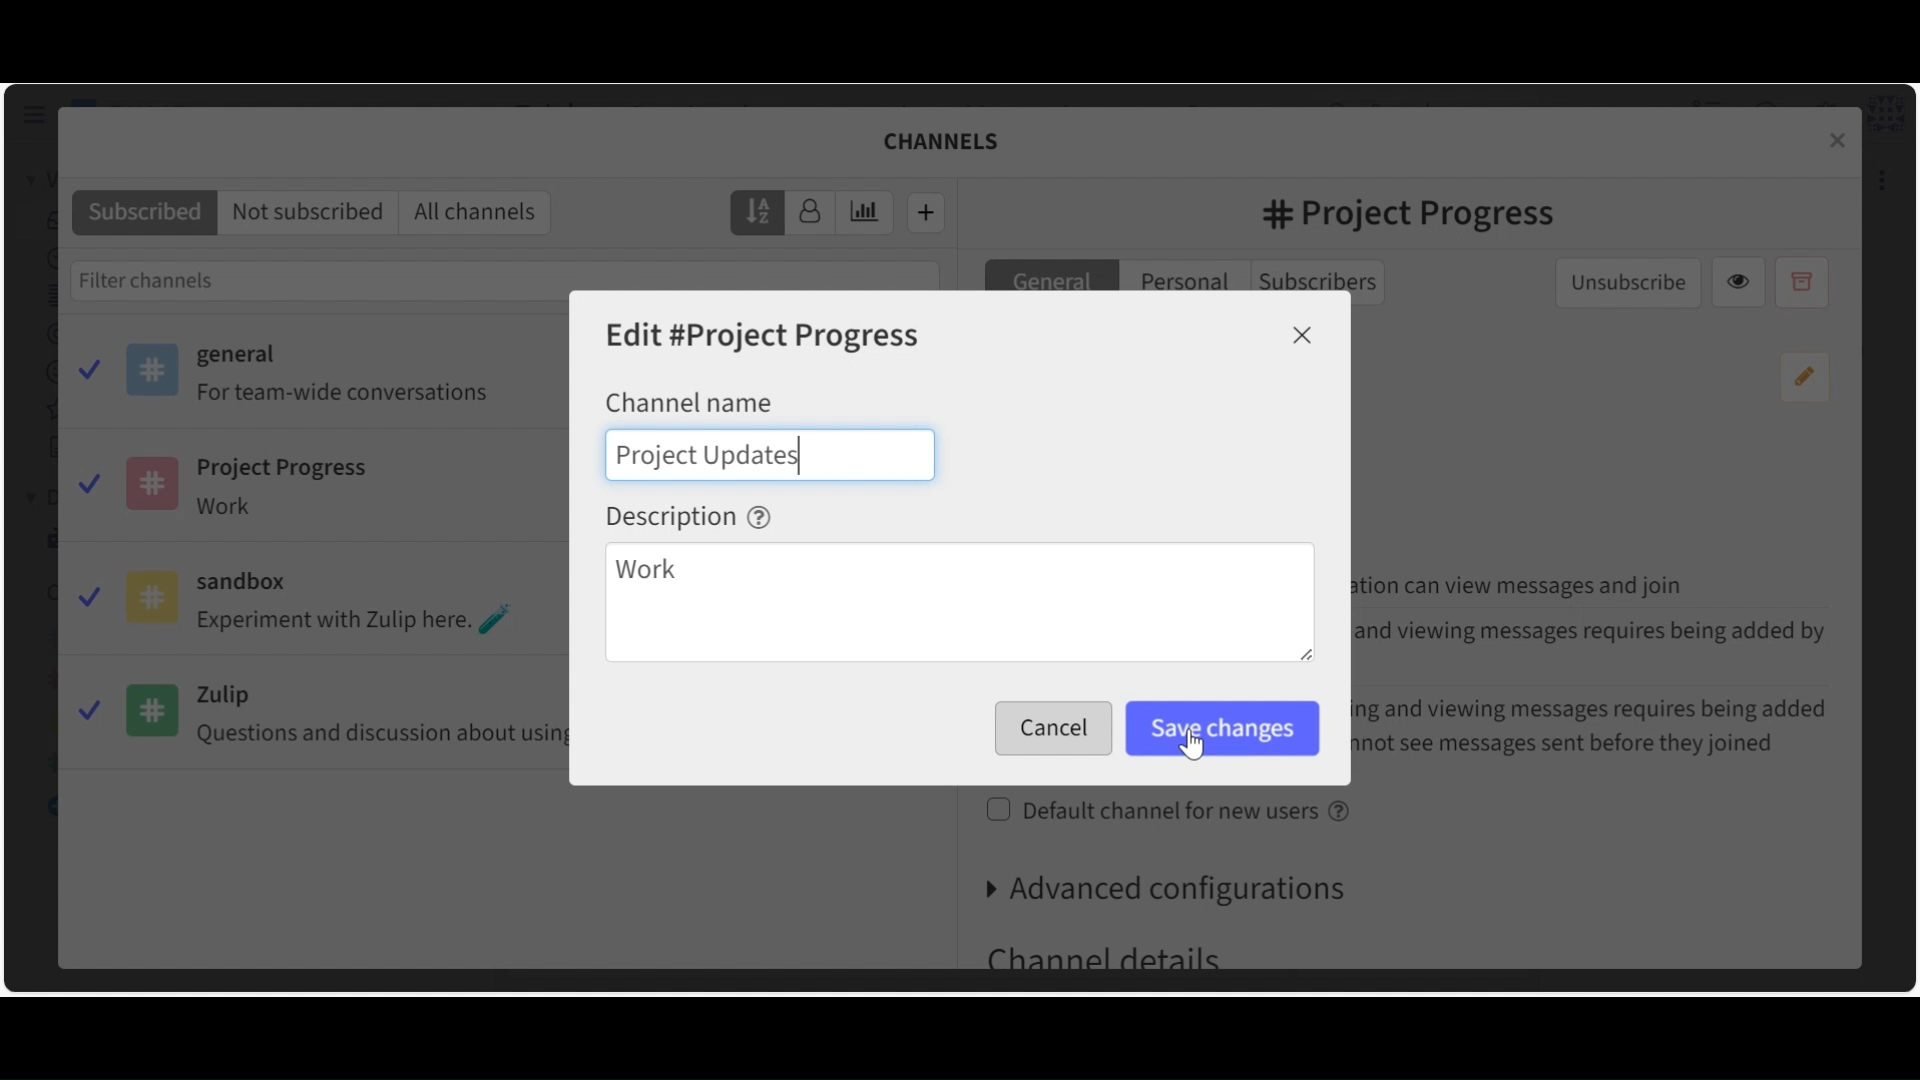  I want to click on Save Changes, so click(1223, 729).